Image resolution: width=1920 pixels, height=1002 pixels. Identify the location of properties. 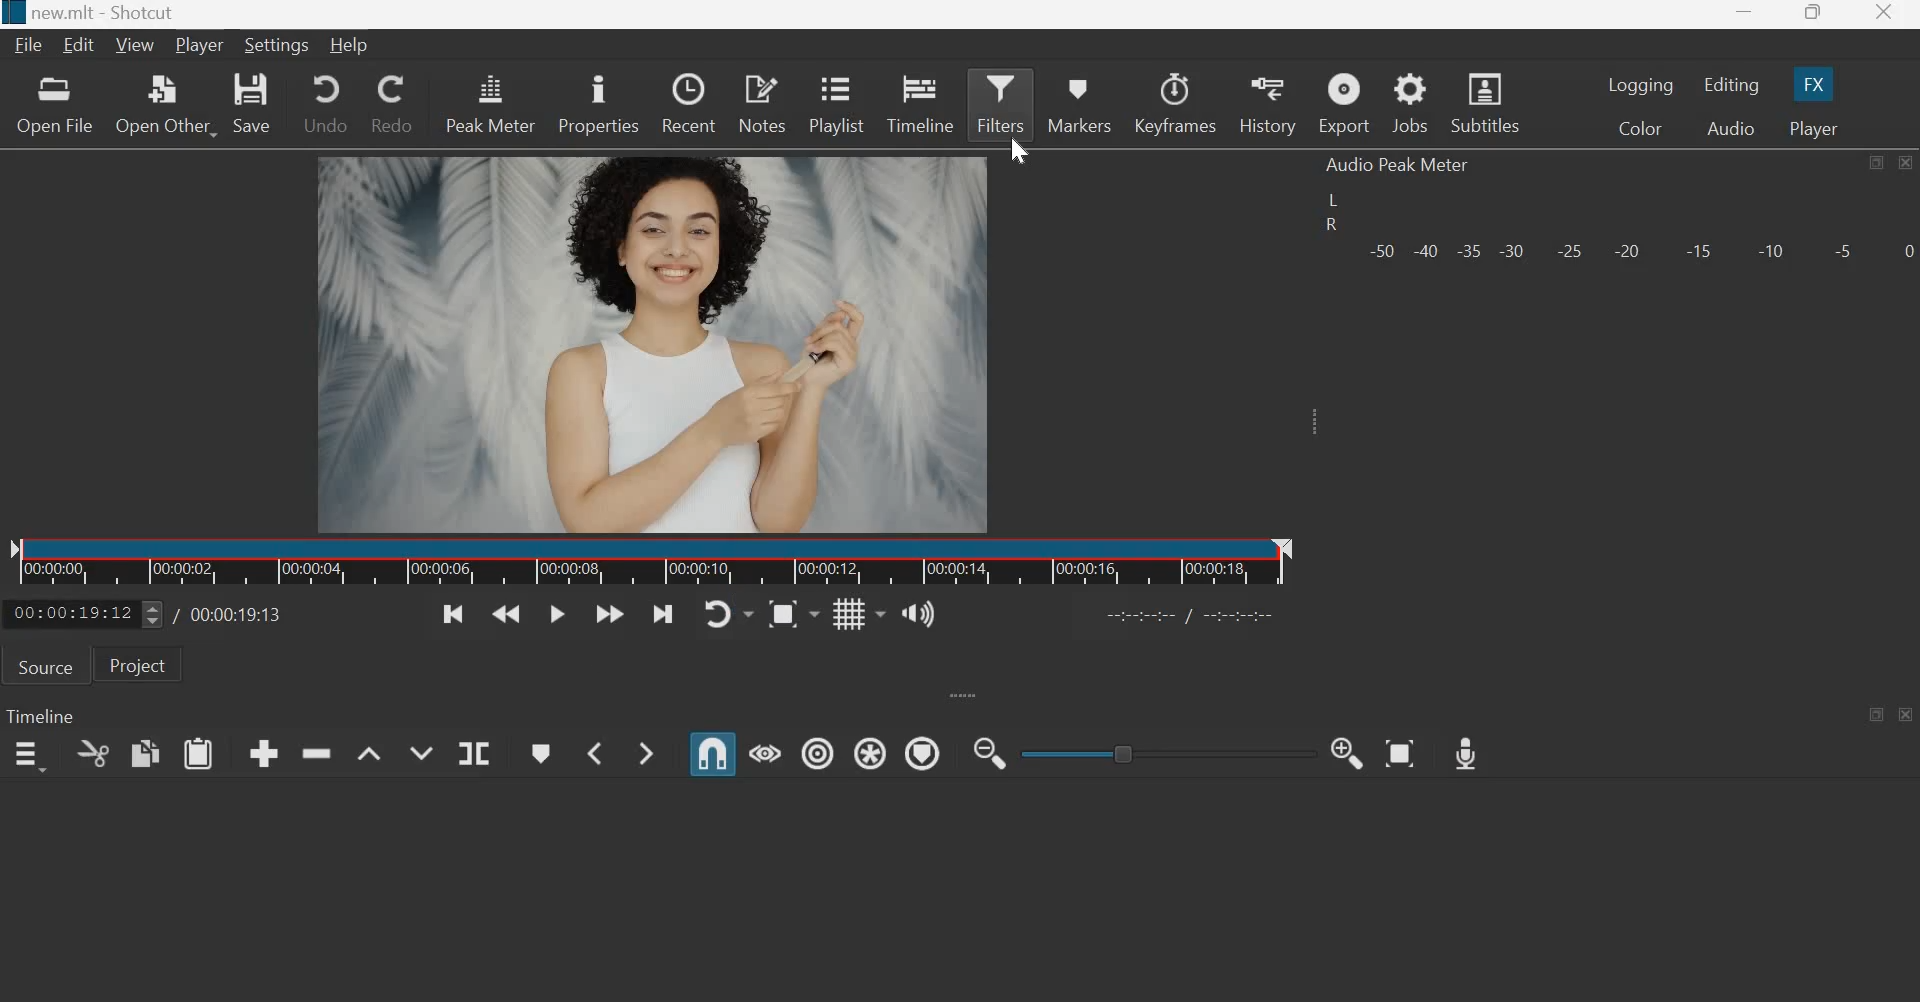
(598, 102).